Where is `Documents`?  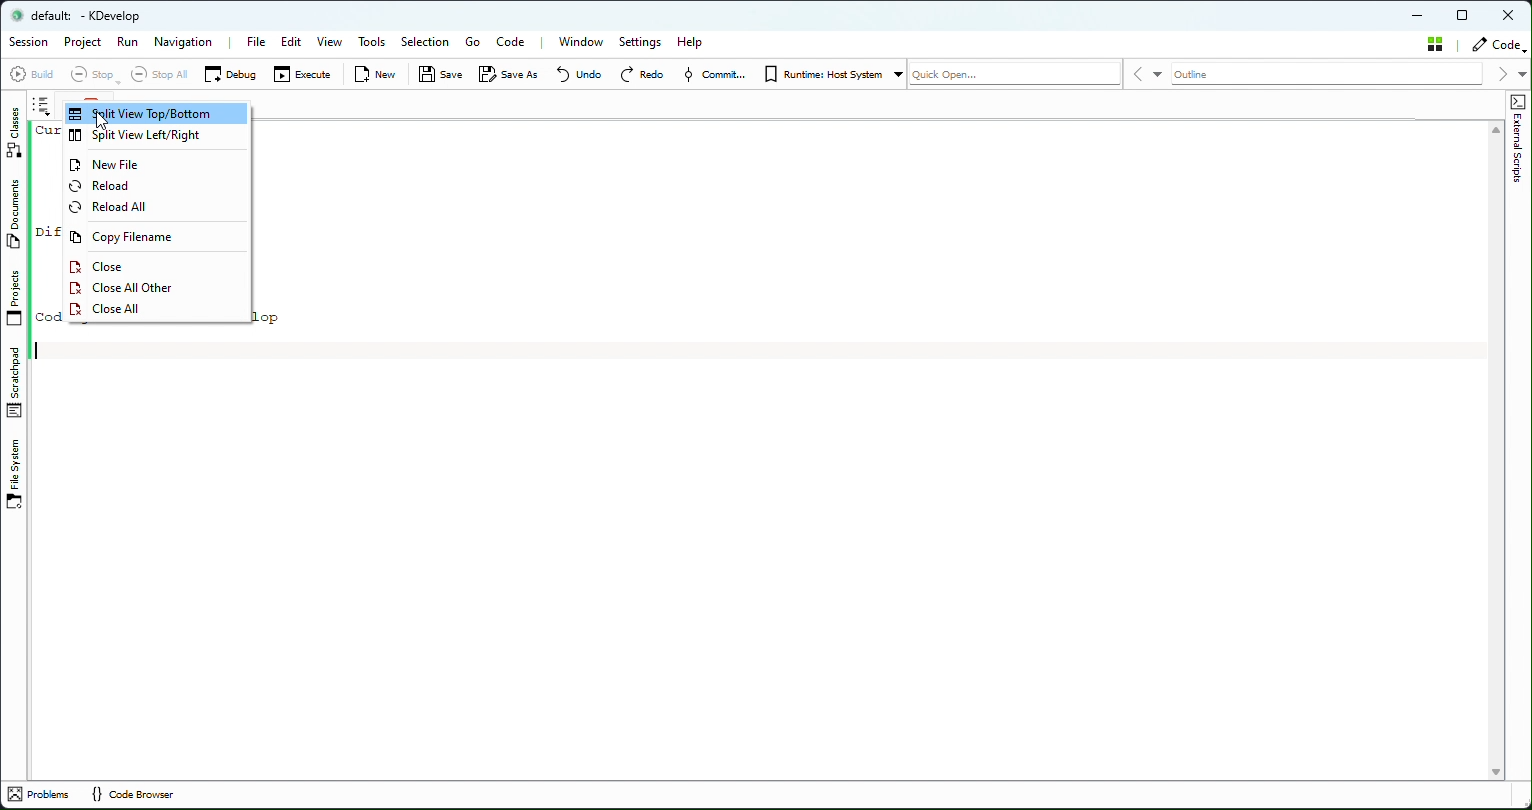 Documents is located at coordinates (12, 216).